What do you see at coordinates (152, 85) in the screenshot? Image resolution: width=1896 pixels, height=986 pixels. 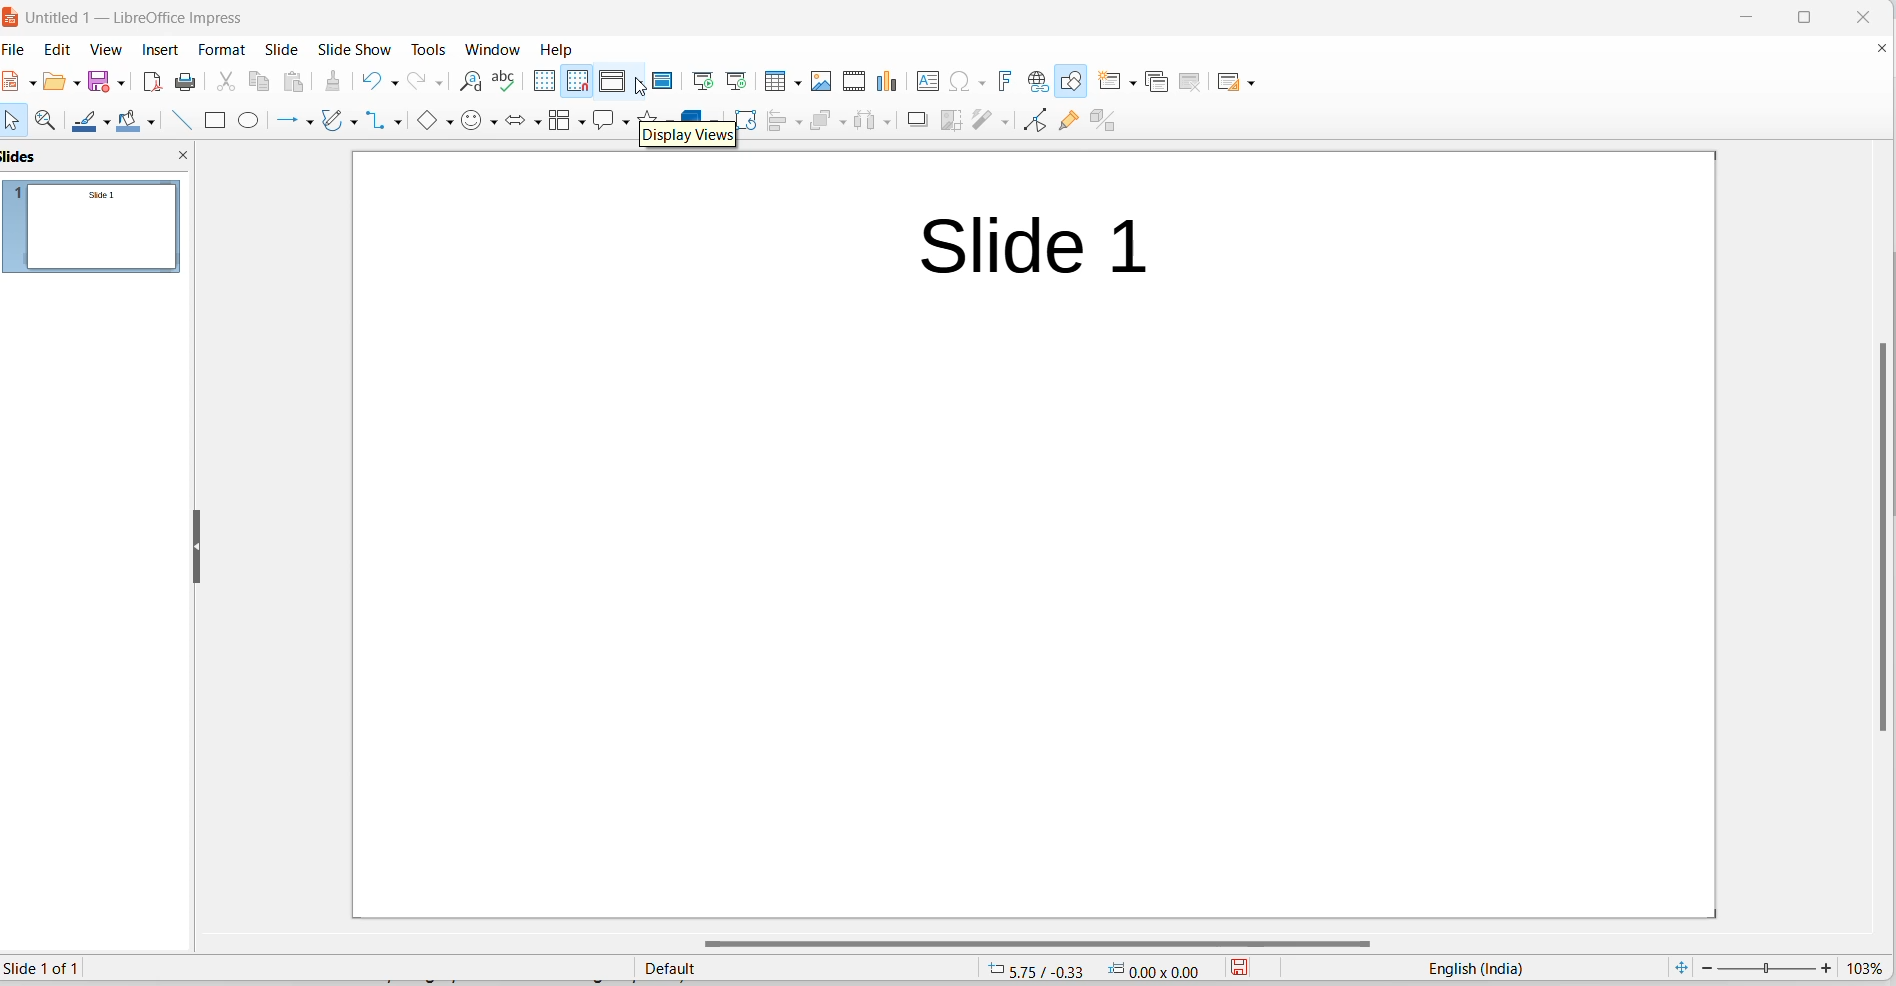 I see `export as pdf` at bounding box center [152, 85].